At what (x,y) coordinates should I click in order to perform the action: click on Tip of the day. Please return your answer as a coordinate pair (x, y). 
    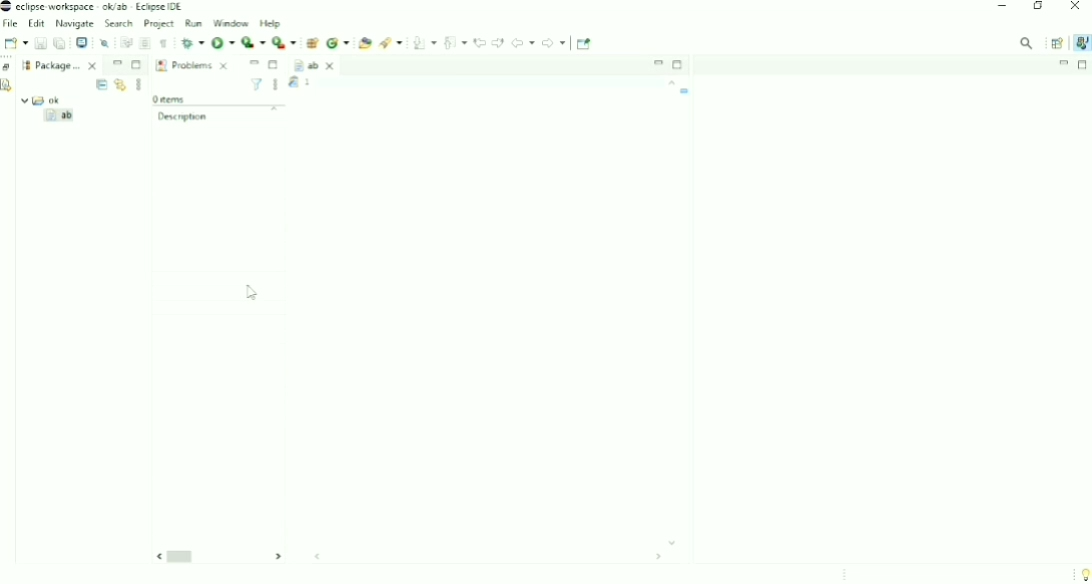
    Looking at the image, I should click on (1080, 572).